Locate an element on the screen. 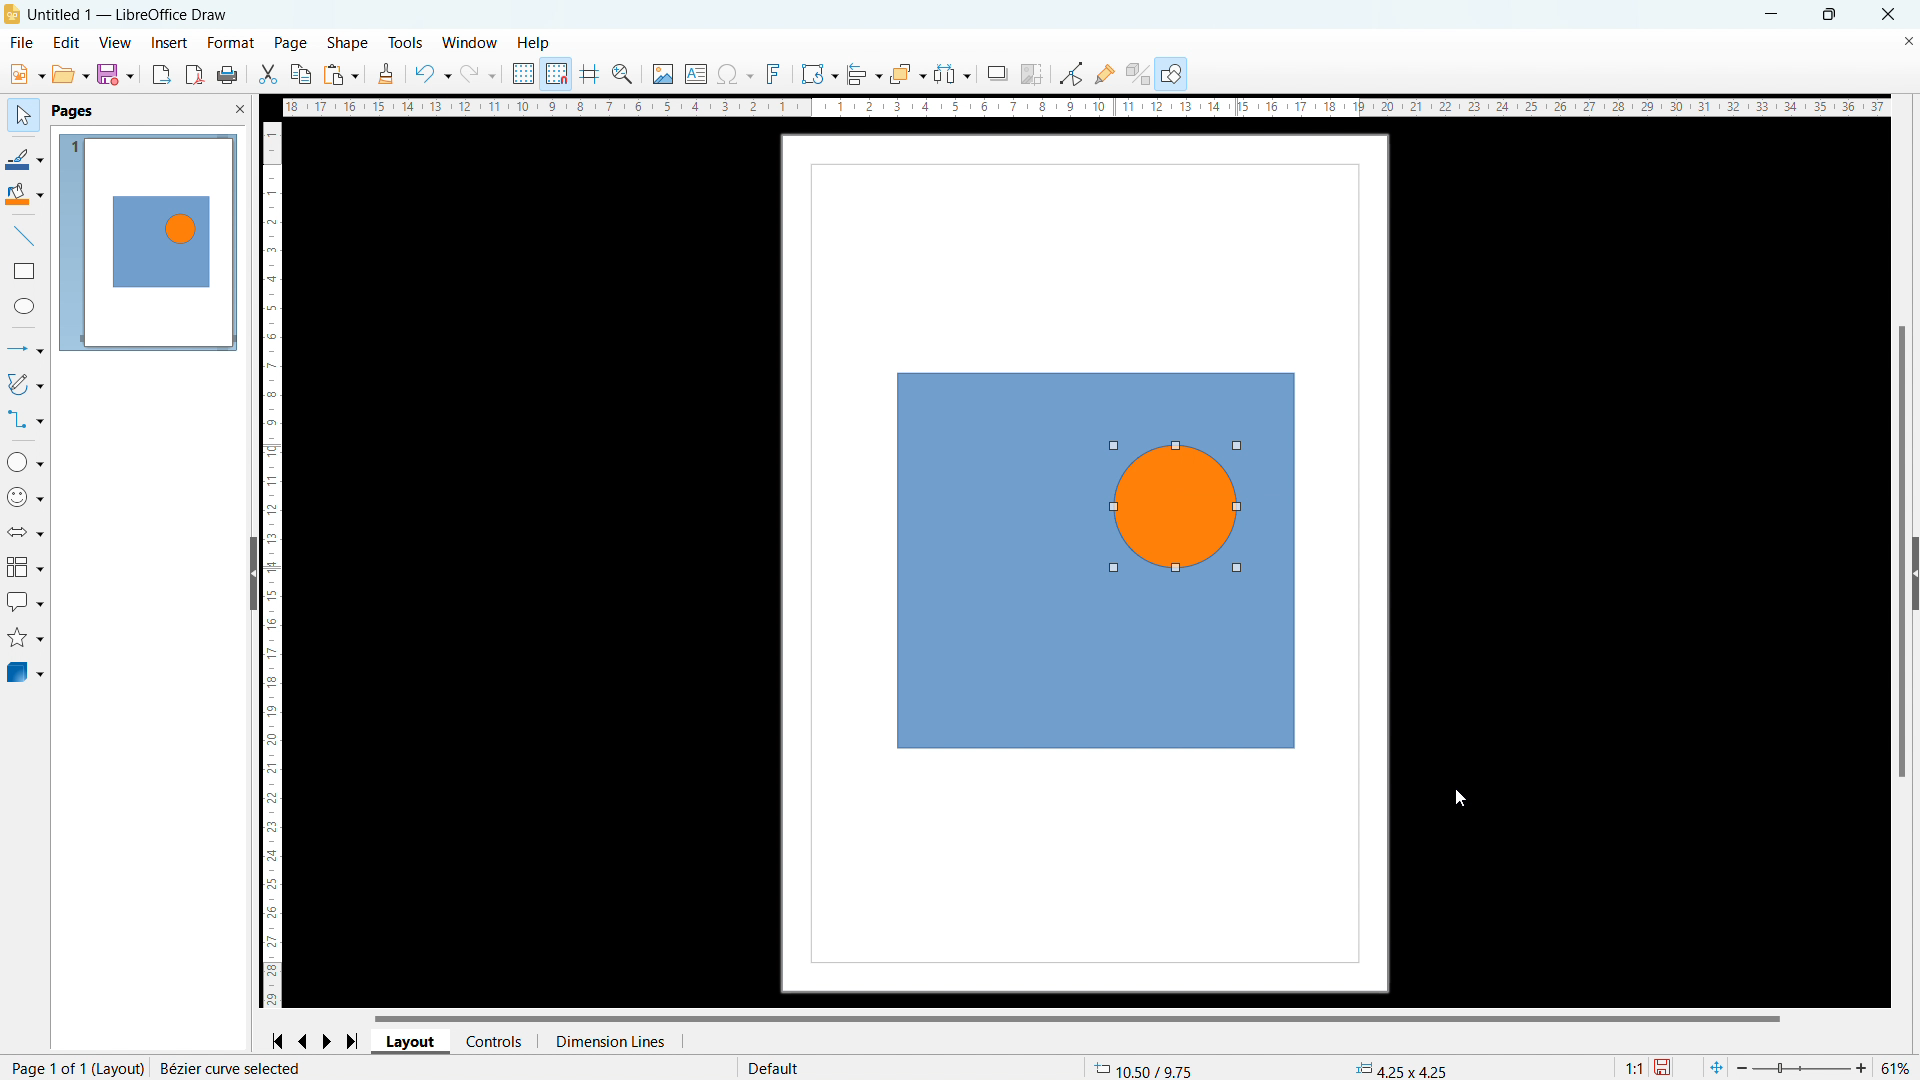 The height and width of the screenshot is (1080, 1920). 3D objects is located at coordinates (23, 672).